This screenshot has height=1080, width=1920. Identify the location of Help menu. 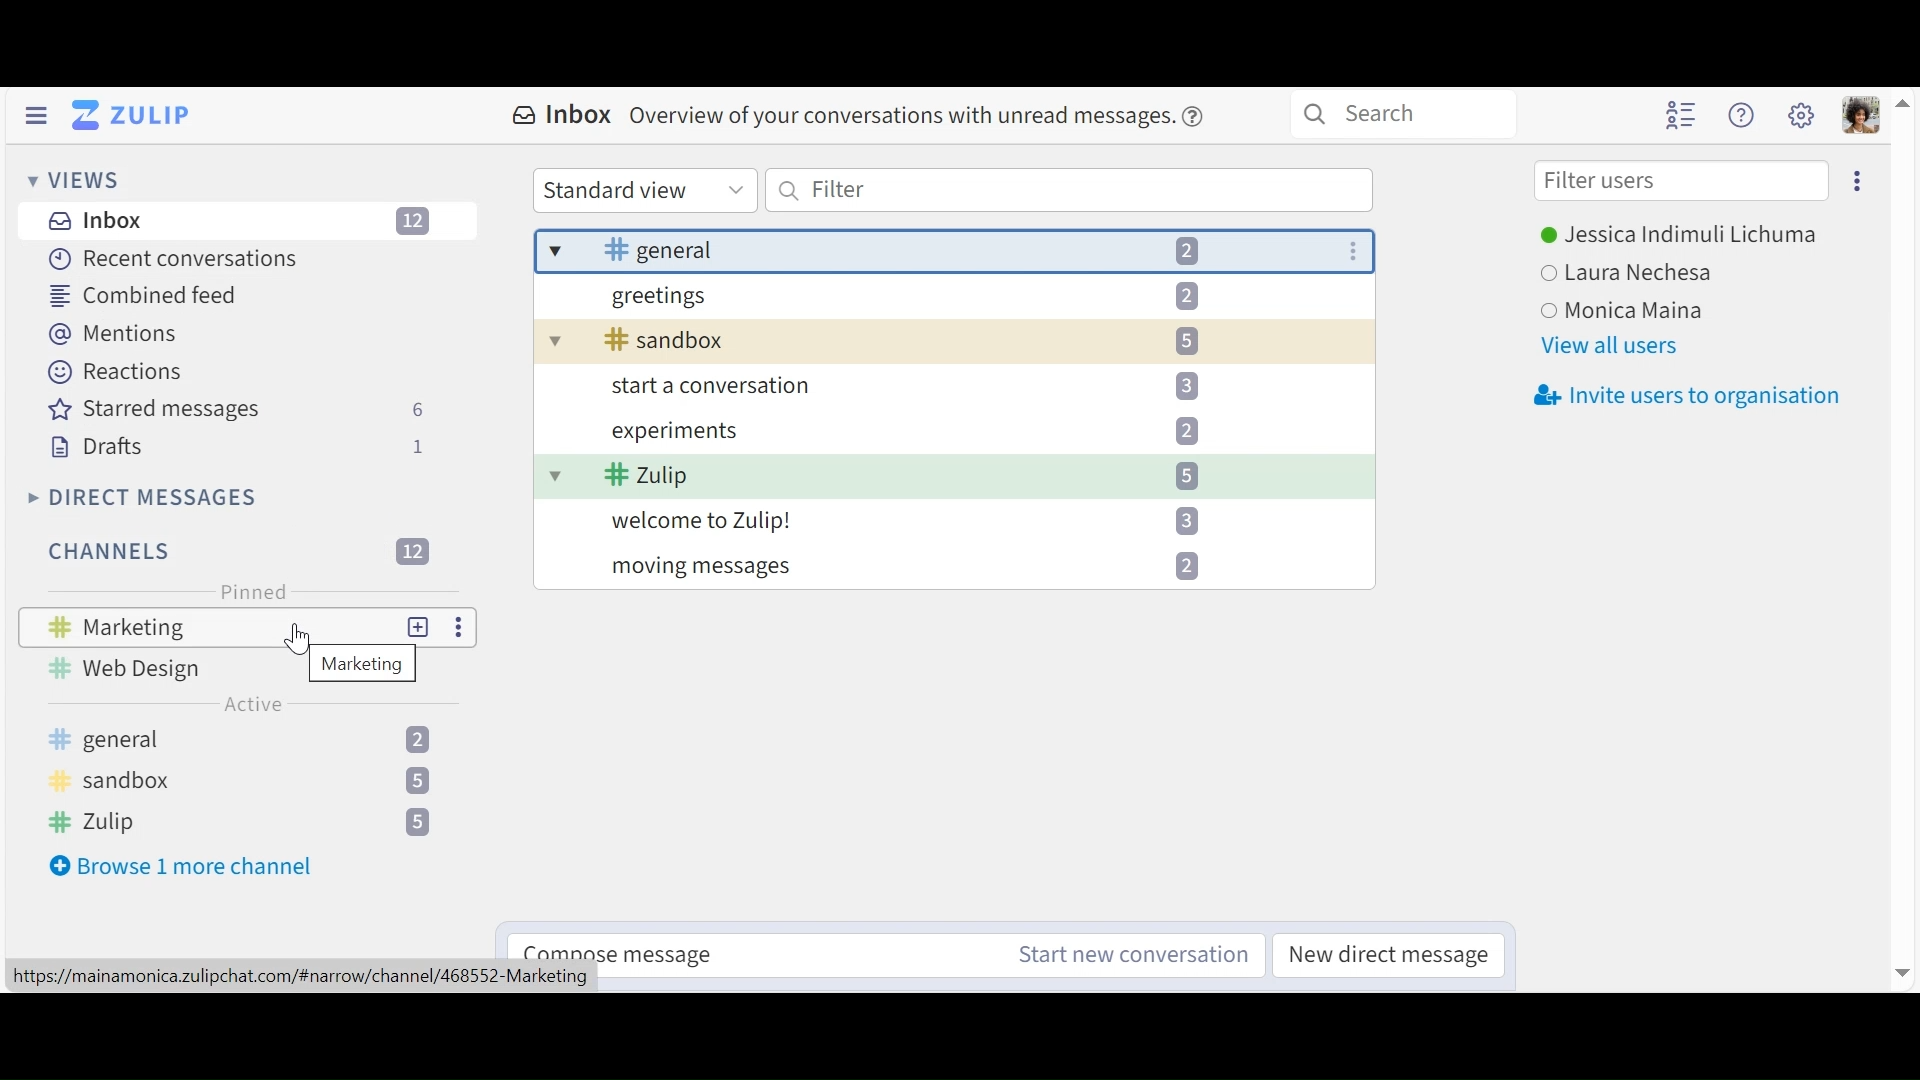
(1744, 116).